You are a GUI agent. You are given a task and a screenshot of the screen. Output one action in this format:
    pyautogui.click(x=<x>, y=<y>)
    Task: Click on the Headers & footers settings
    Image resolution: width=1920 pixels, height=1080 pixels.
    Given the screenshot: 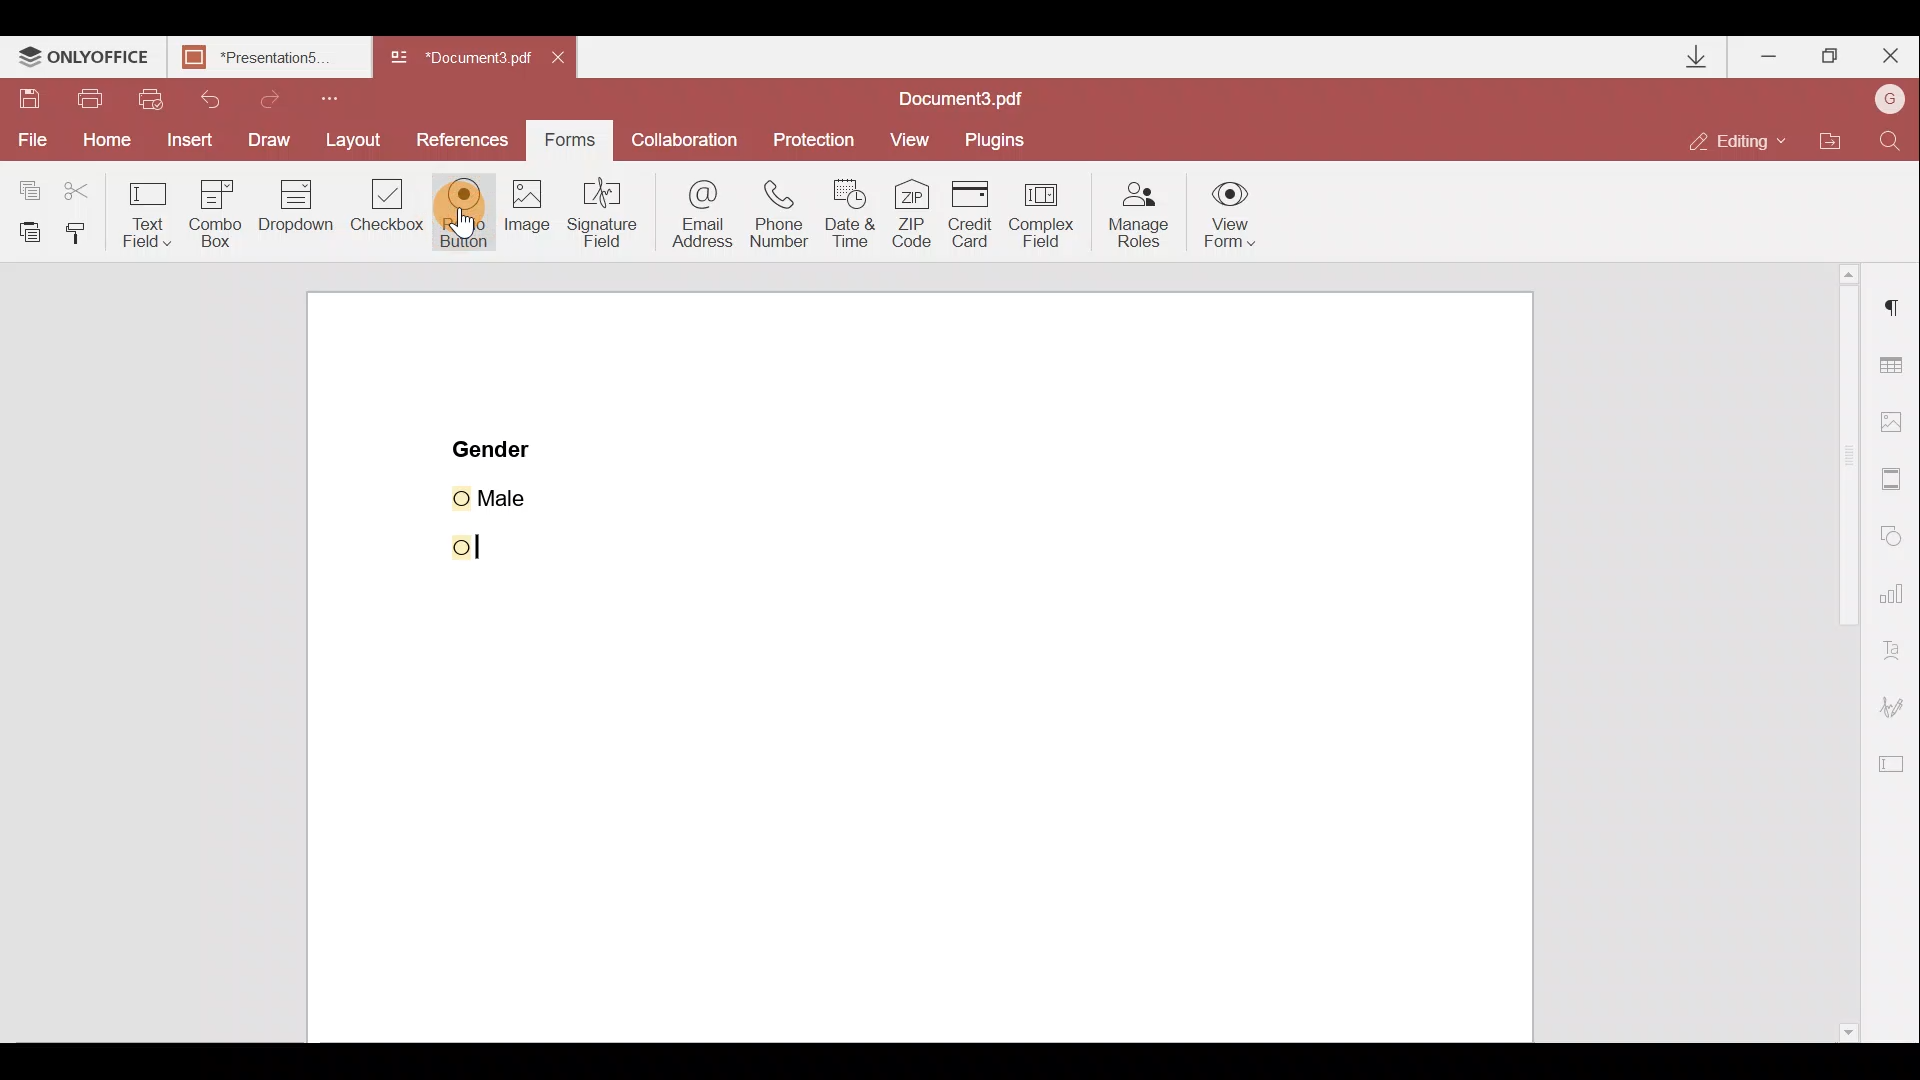 What is the action you would take?
    pyautogui.click(x=1894, y=482)
    